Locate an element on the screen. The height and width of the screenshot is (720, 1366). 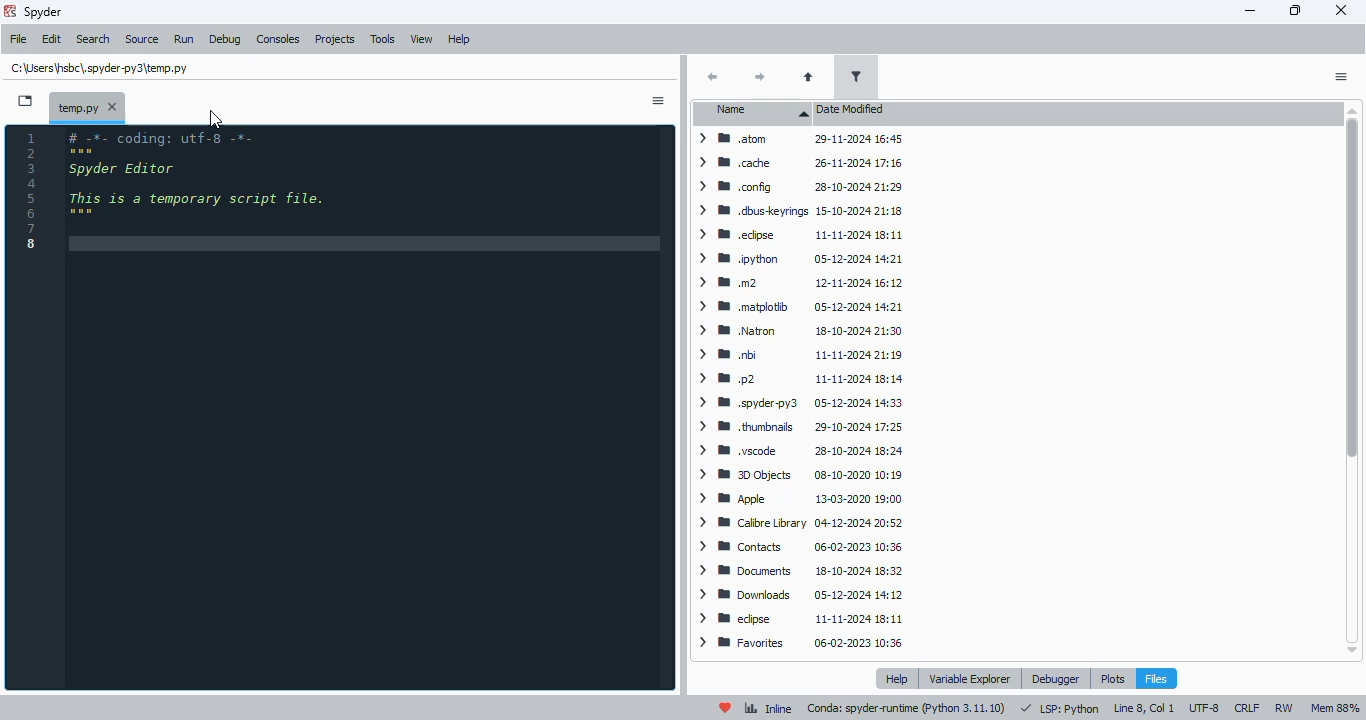
tools is located at coordinates (384, 39).